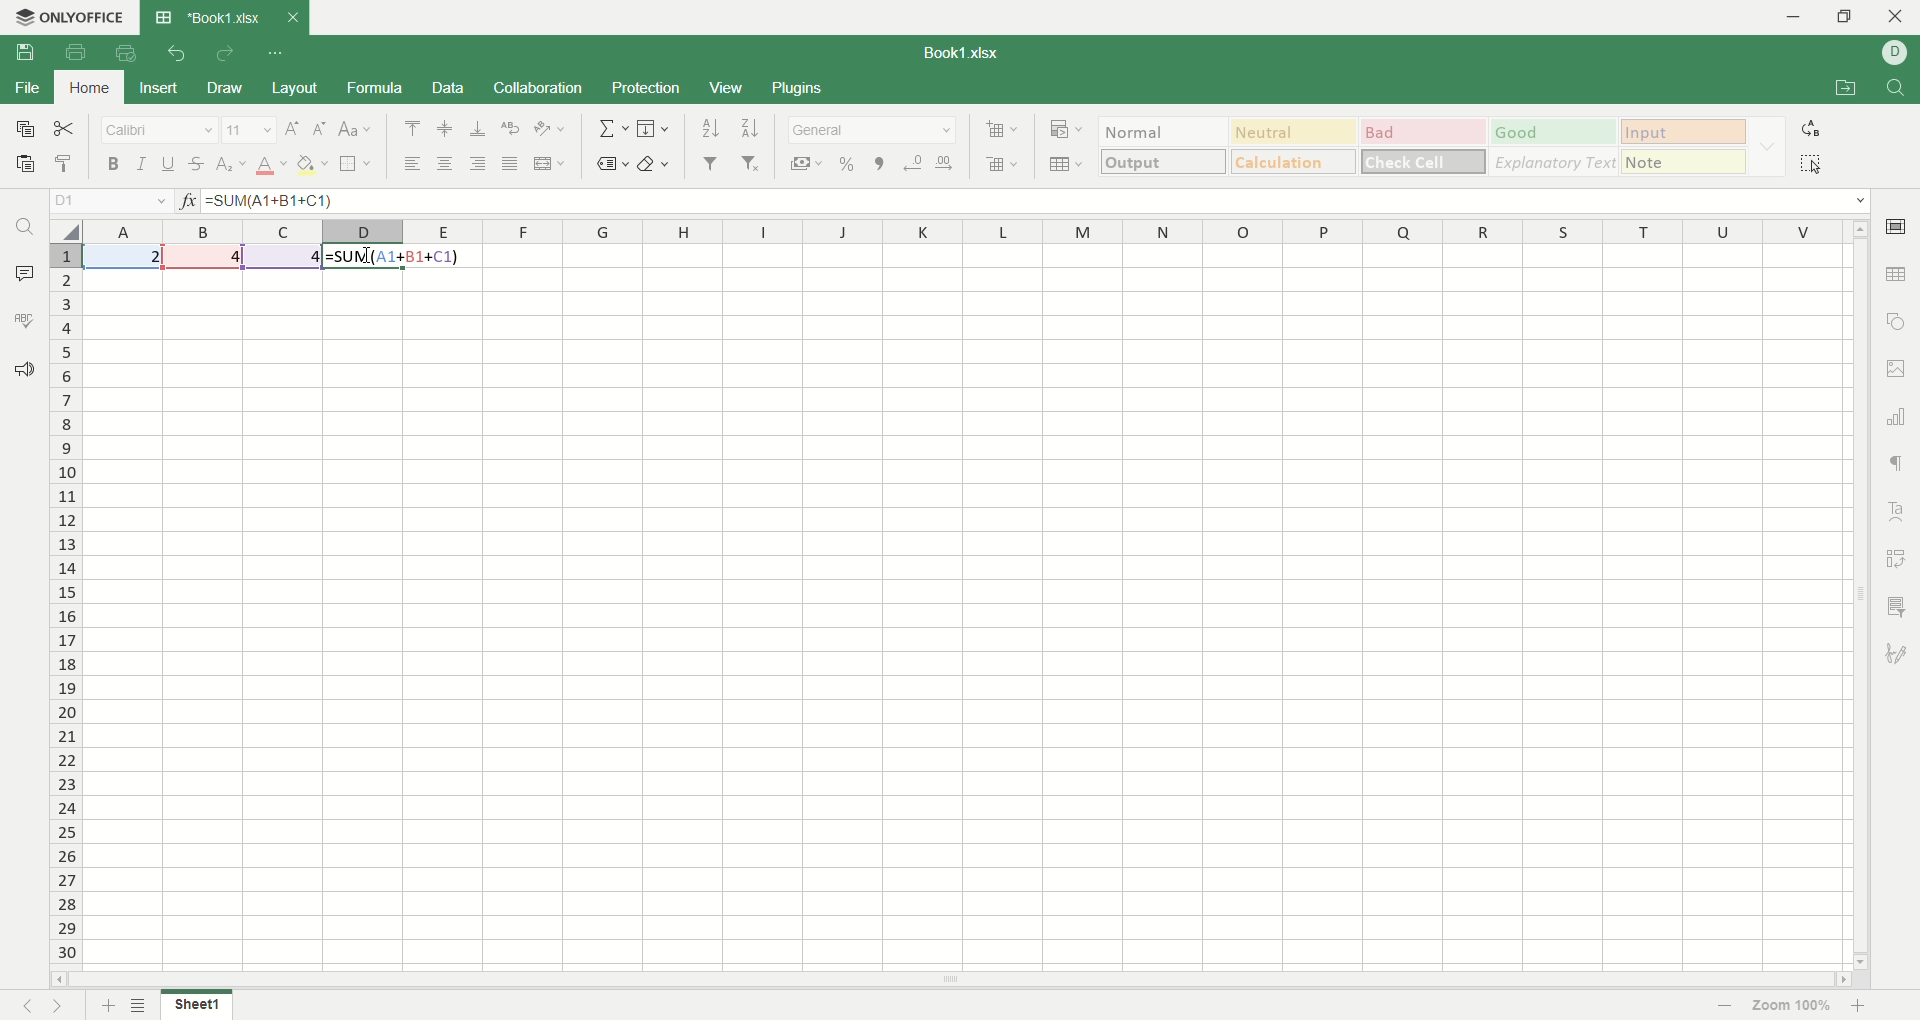  Describe the element at coordinates (77, 52) in the screenshot. I see `print` at that location.